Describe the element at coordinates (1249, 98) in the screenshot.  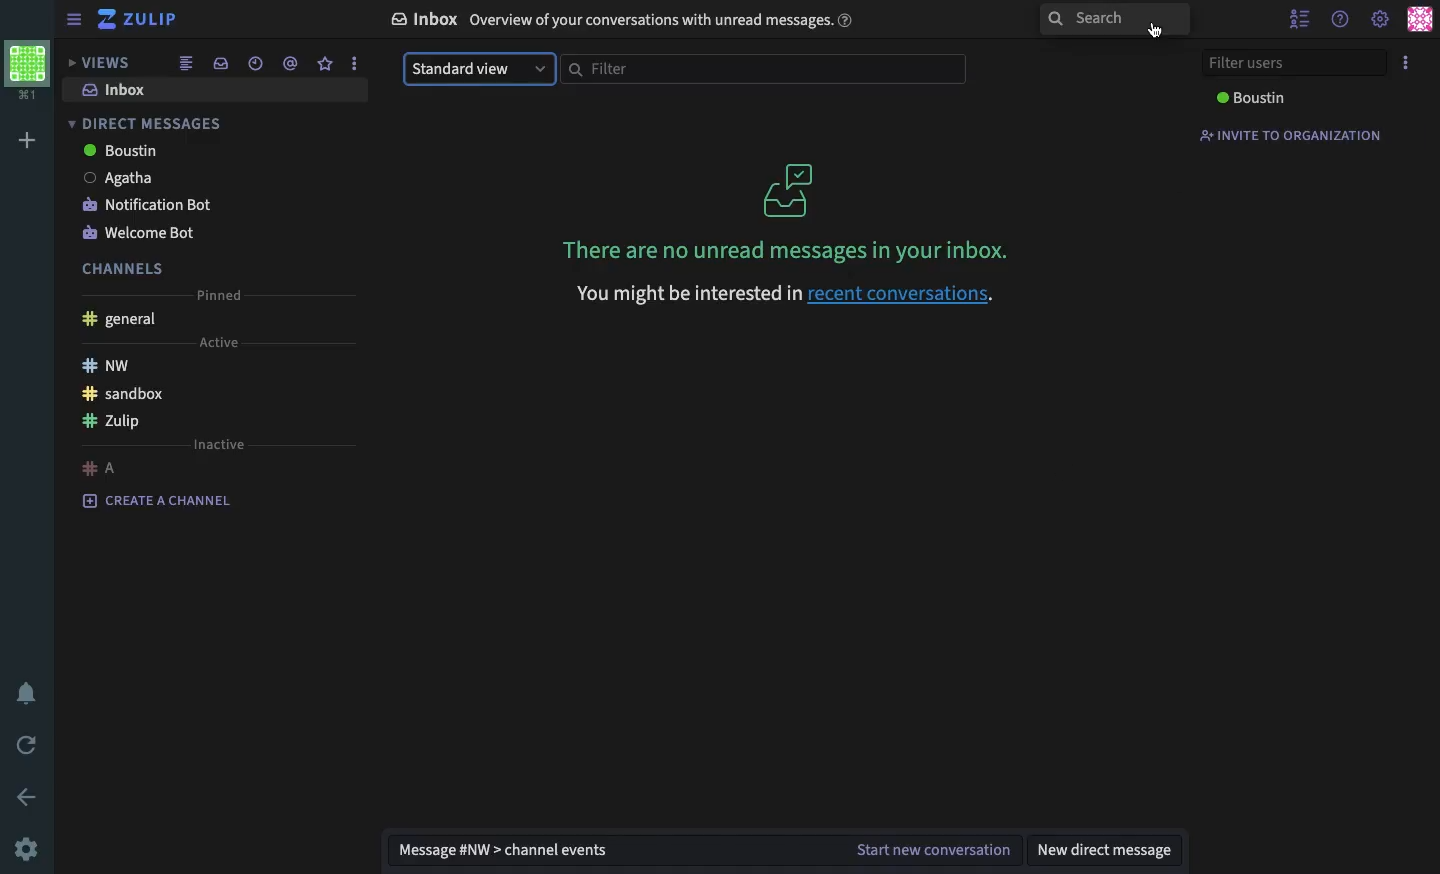
I see `boustin` at that location.